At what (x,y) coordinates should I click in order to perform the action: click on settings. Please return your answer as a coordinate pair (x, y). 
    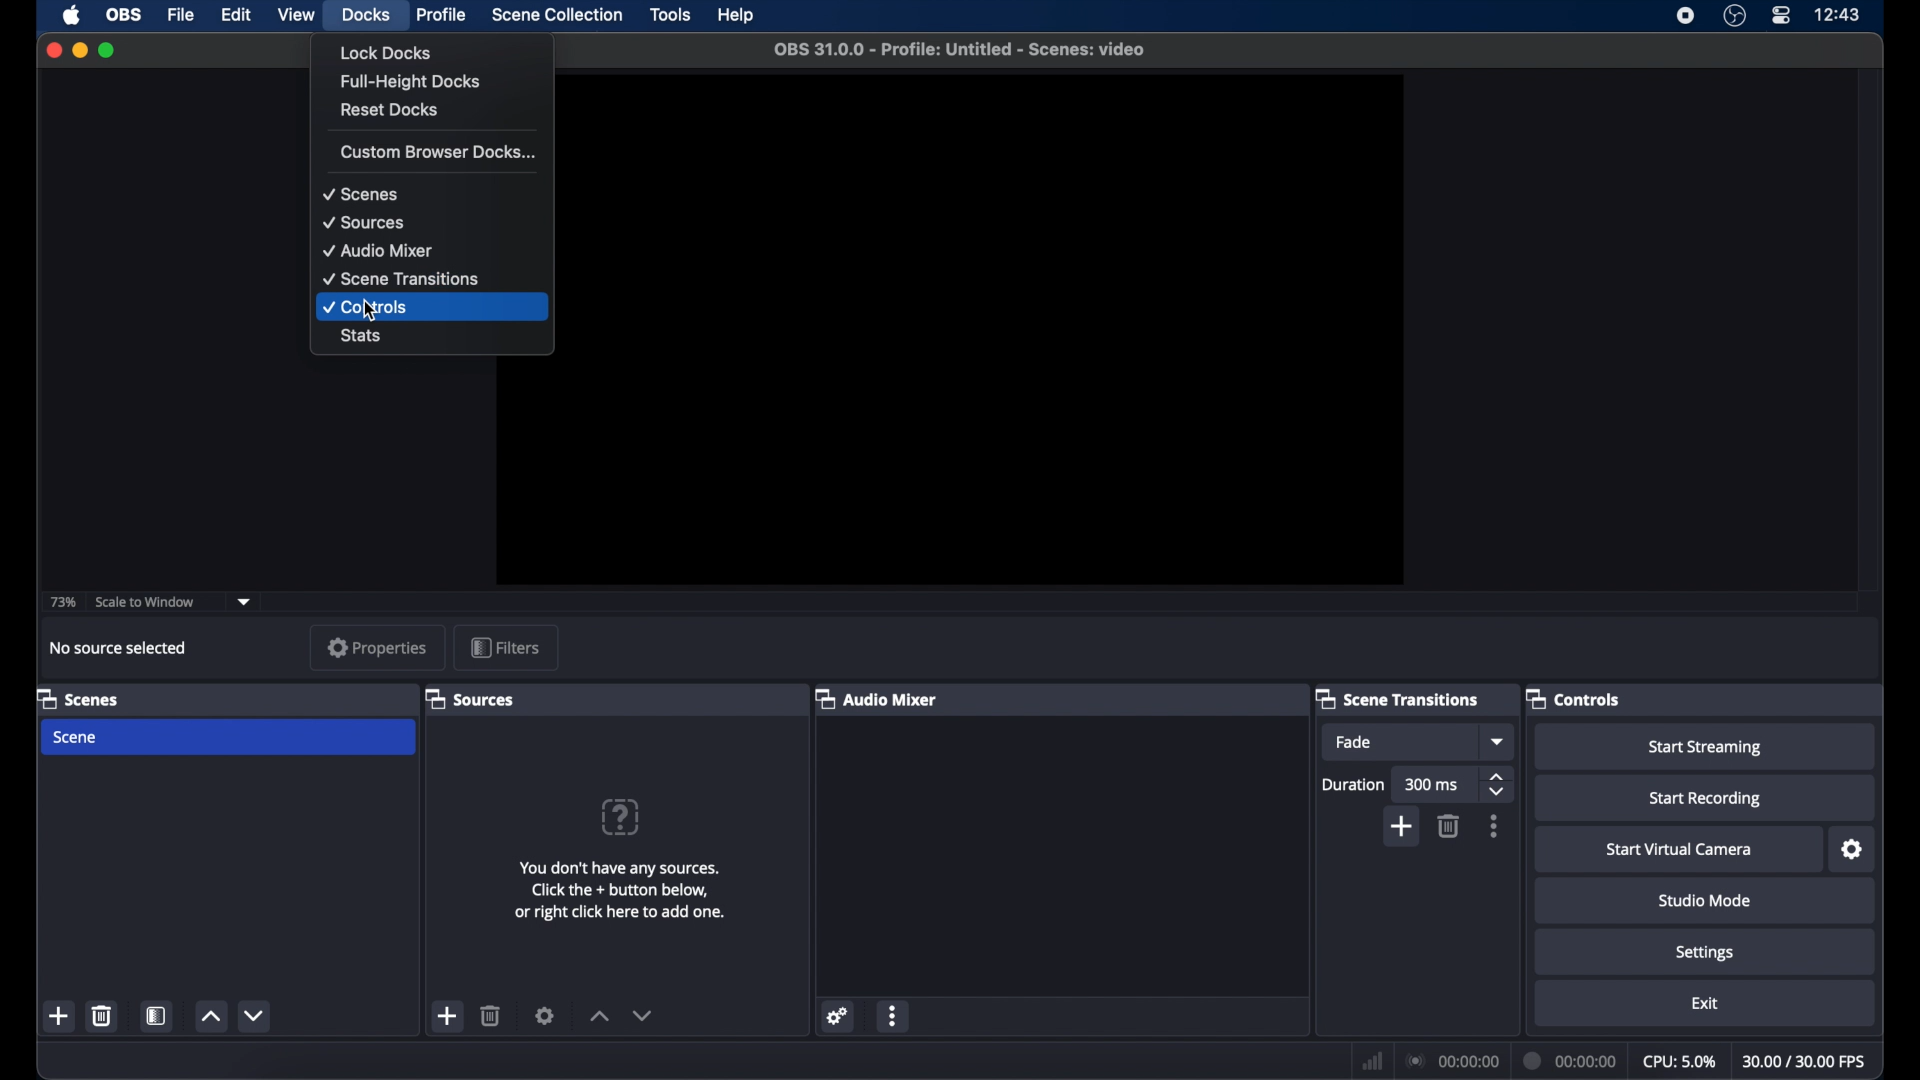
    Looking at the image, I should click on (1706, 954).